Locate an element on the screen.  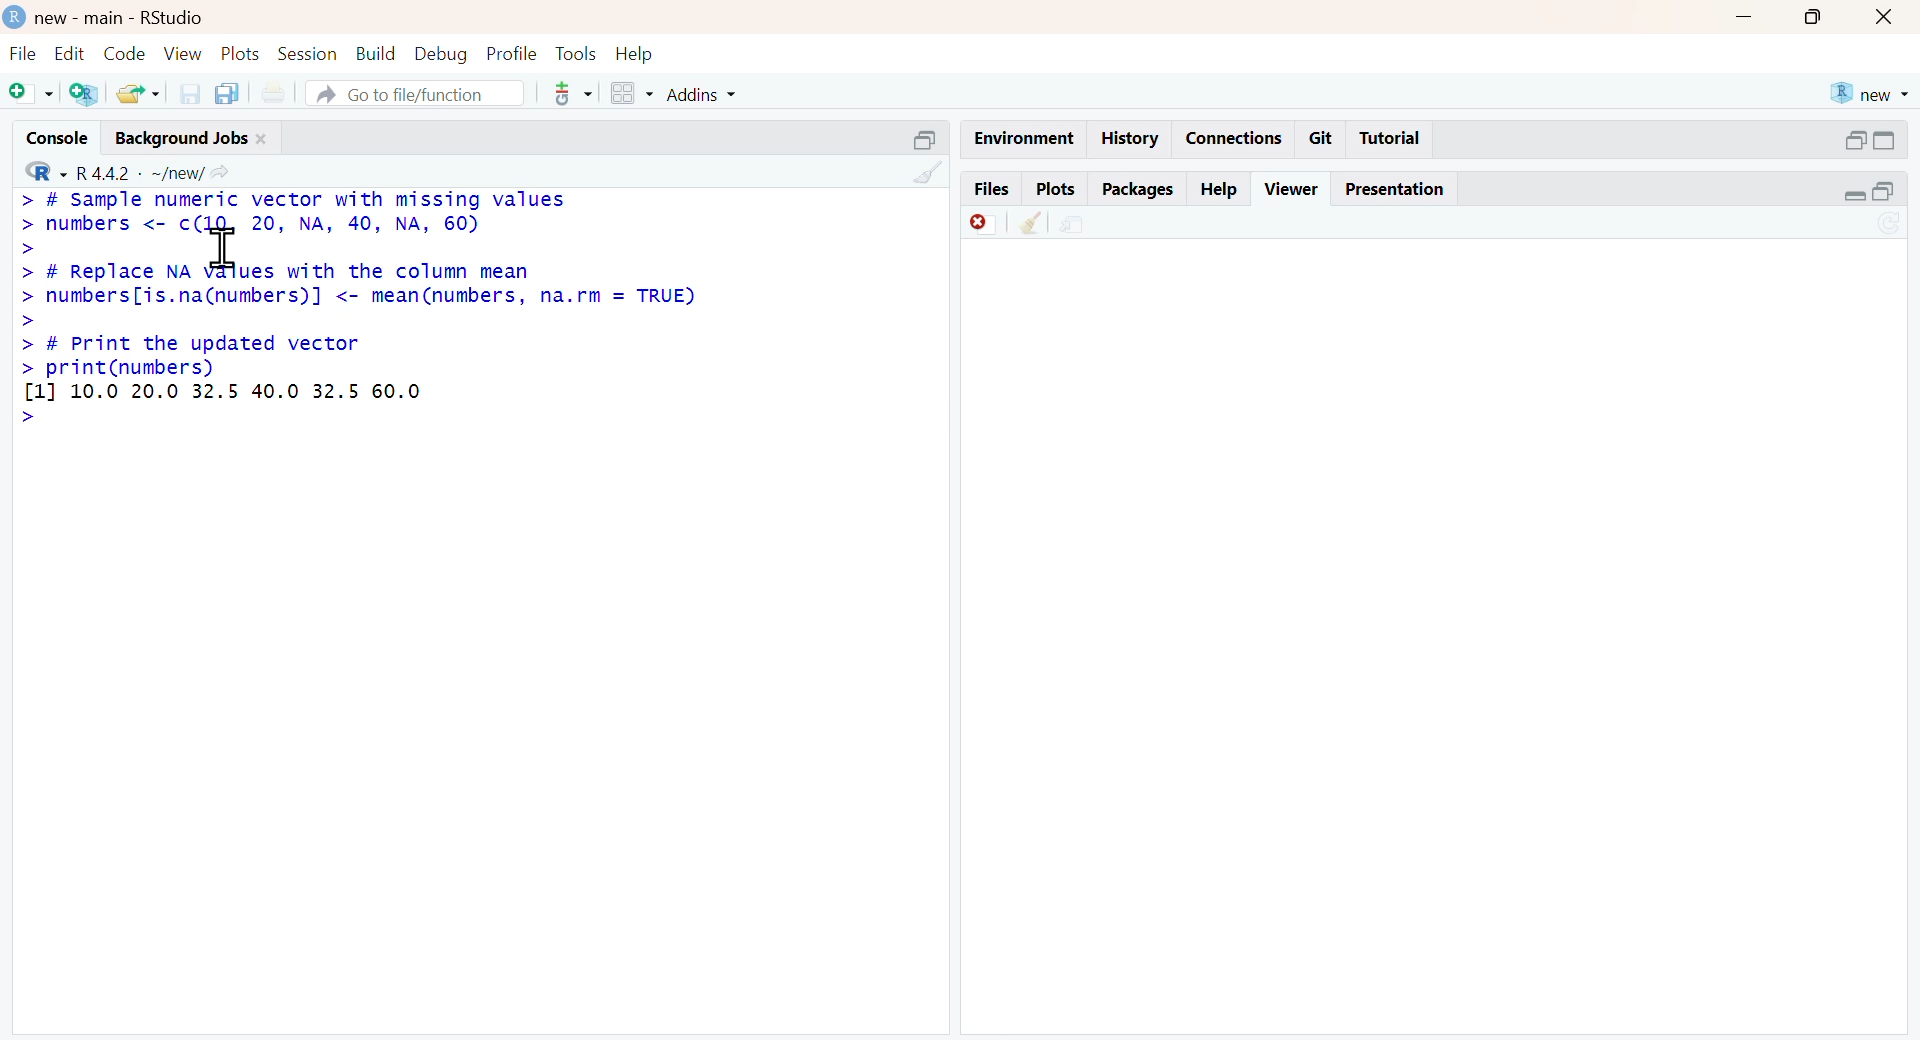
add file as is located at coordinates (32, 94).